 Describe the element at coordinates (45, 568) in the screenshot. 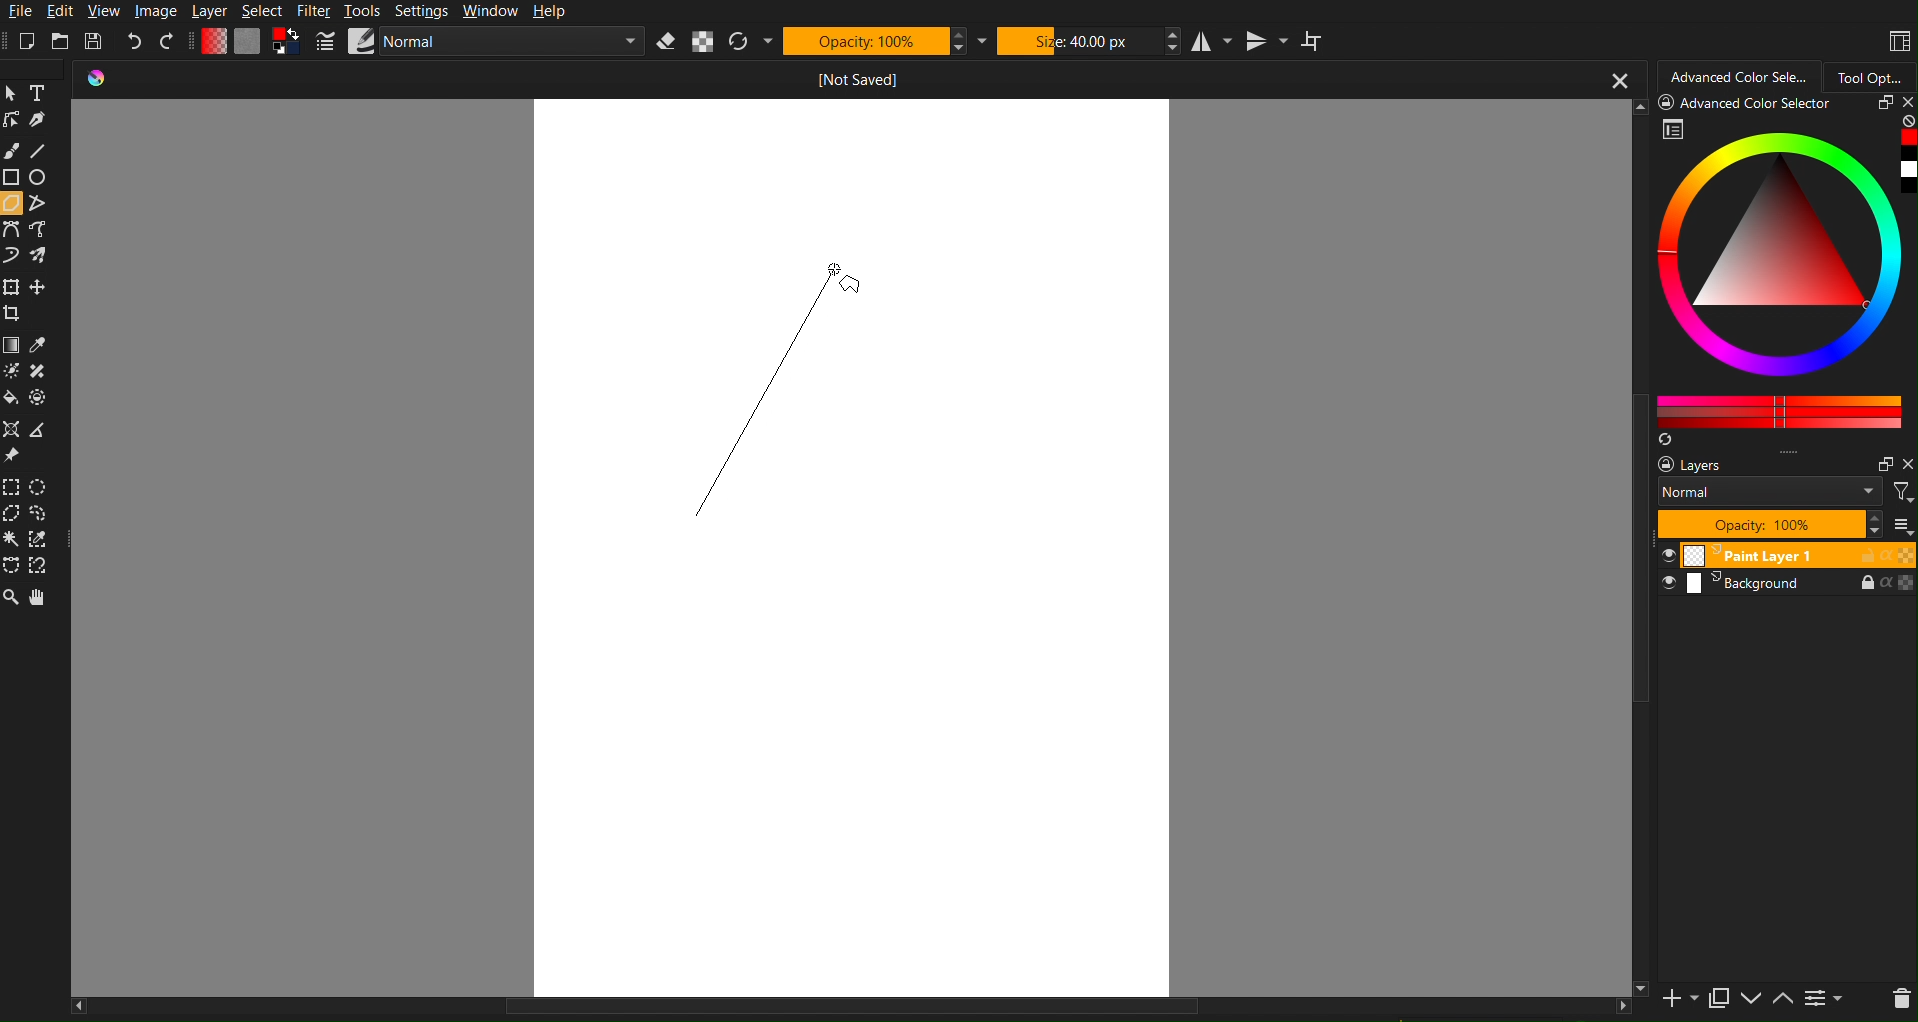

I see `magnetic curve Selection Tools` at that location.